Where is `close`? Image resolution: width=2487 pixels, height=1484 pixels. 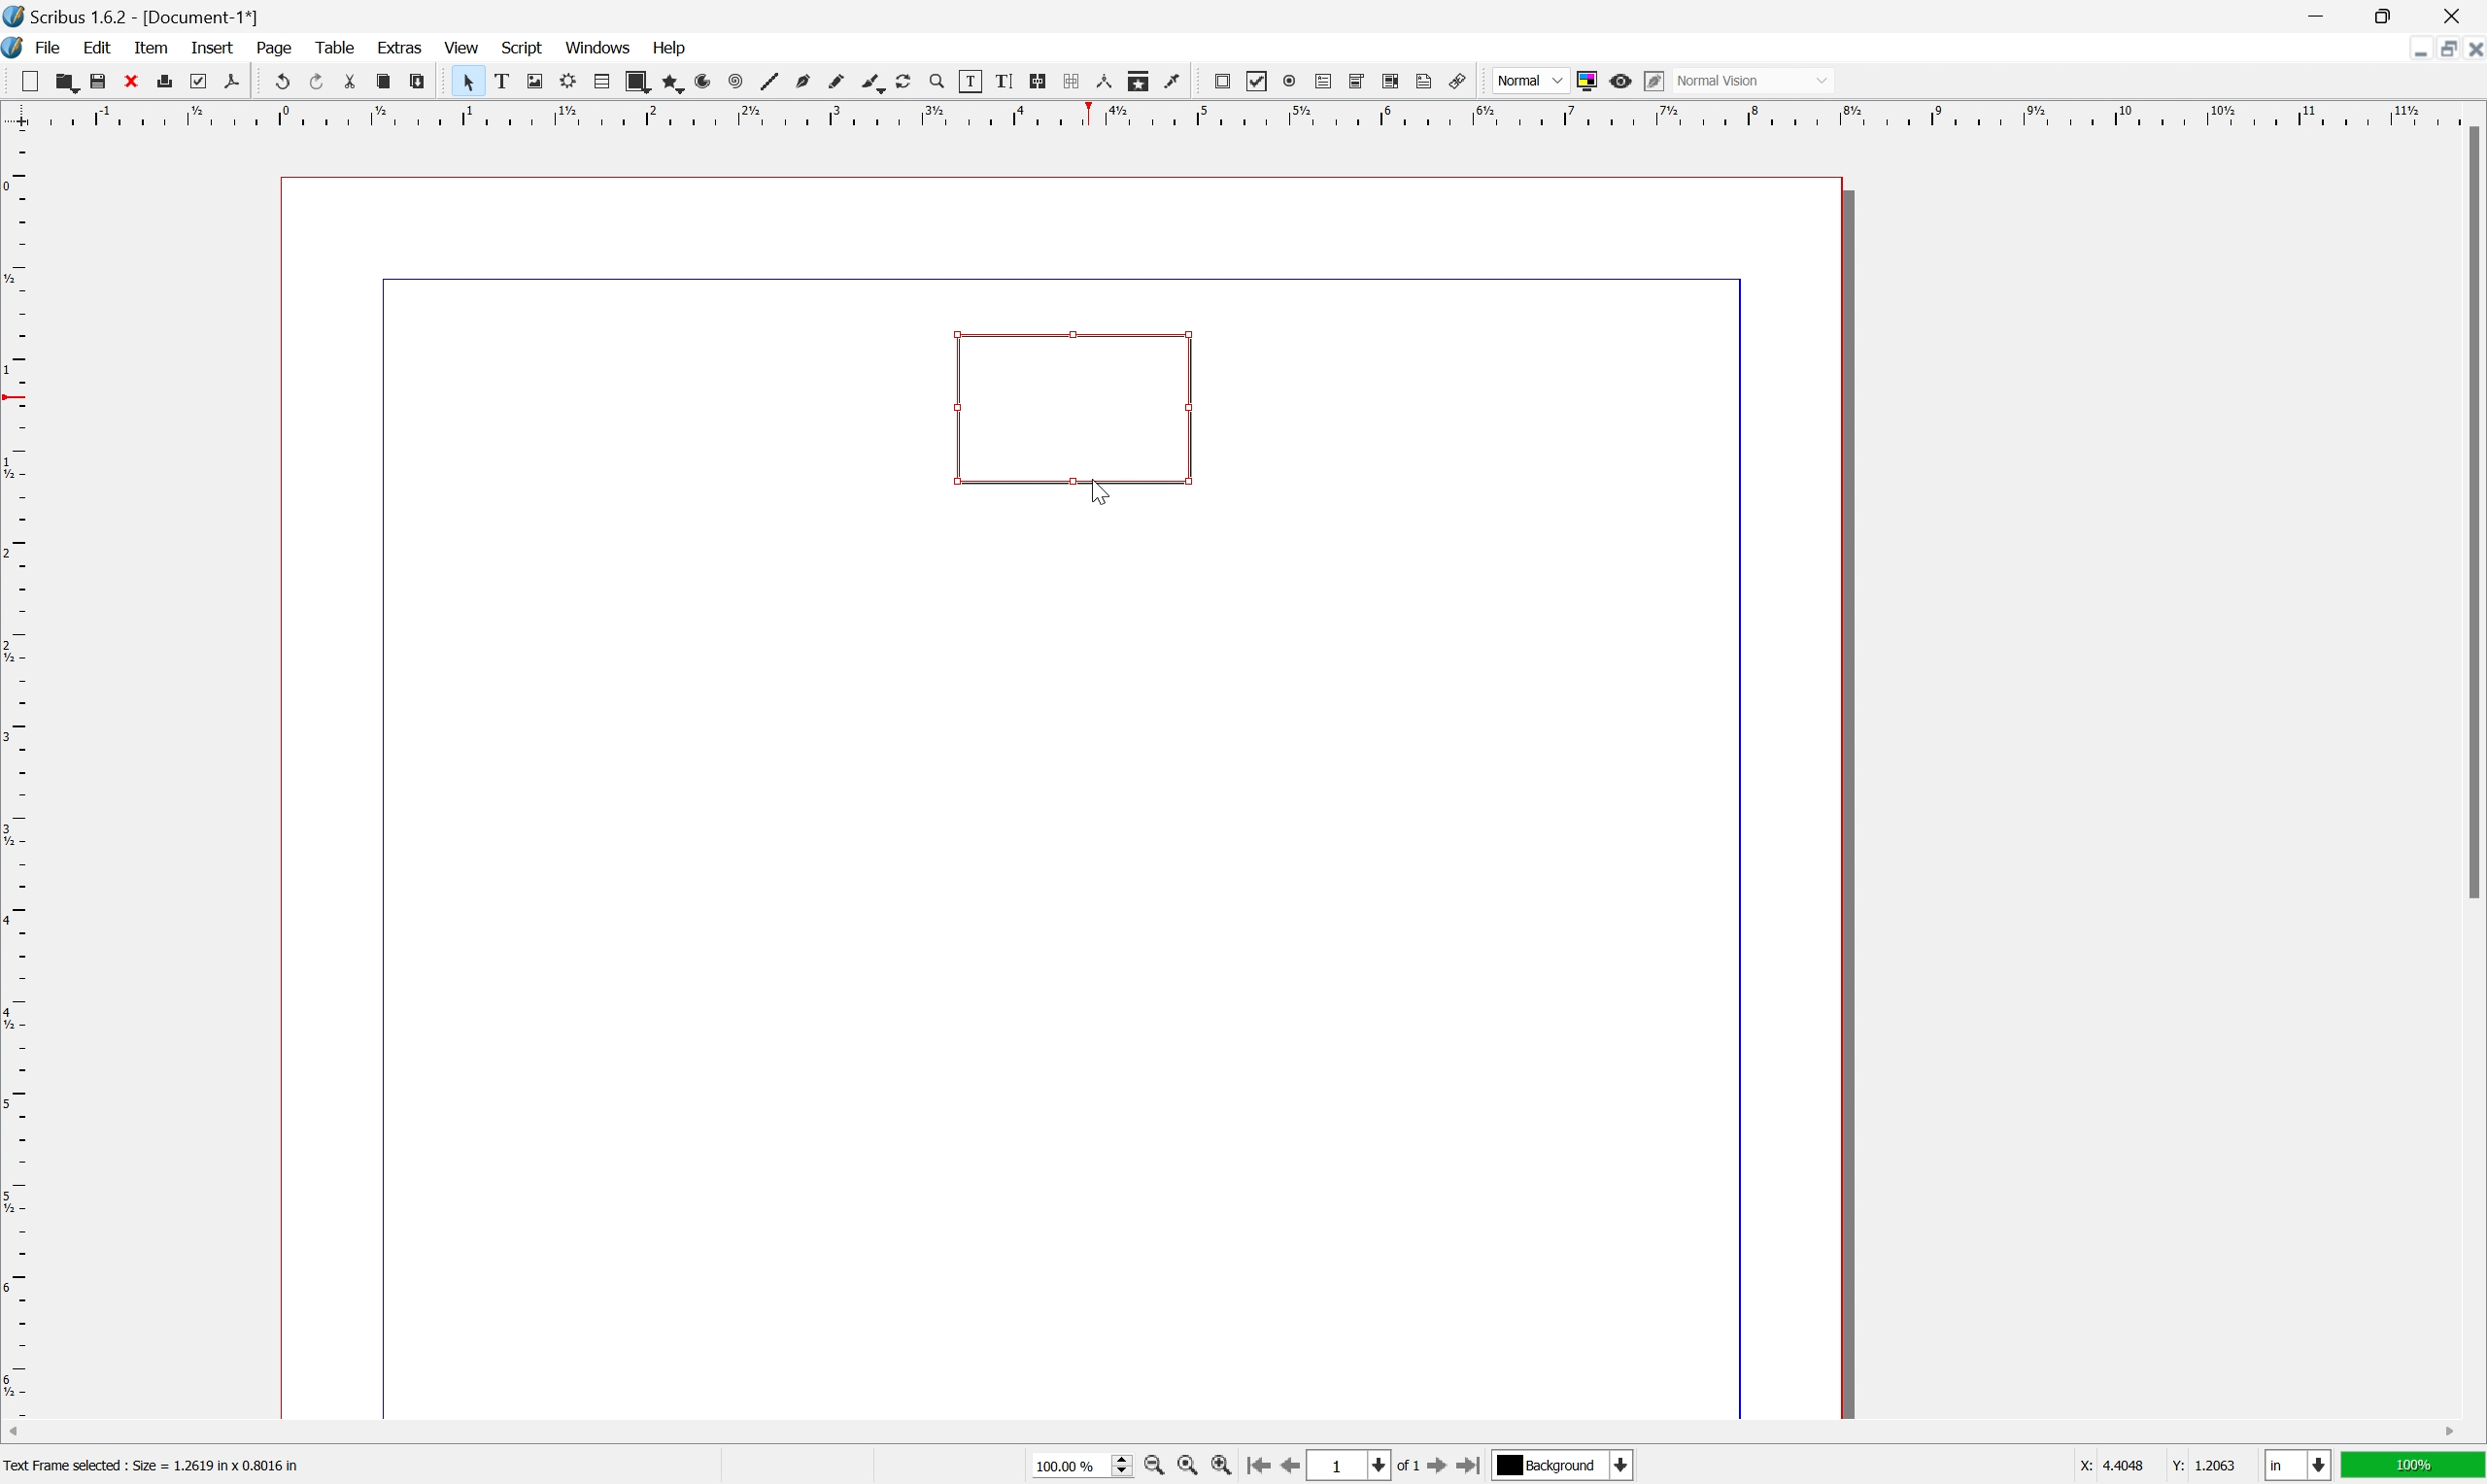
close is located at coordinates (2471, 49).